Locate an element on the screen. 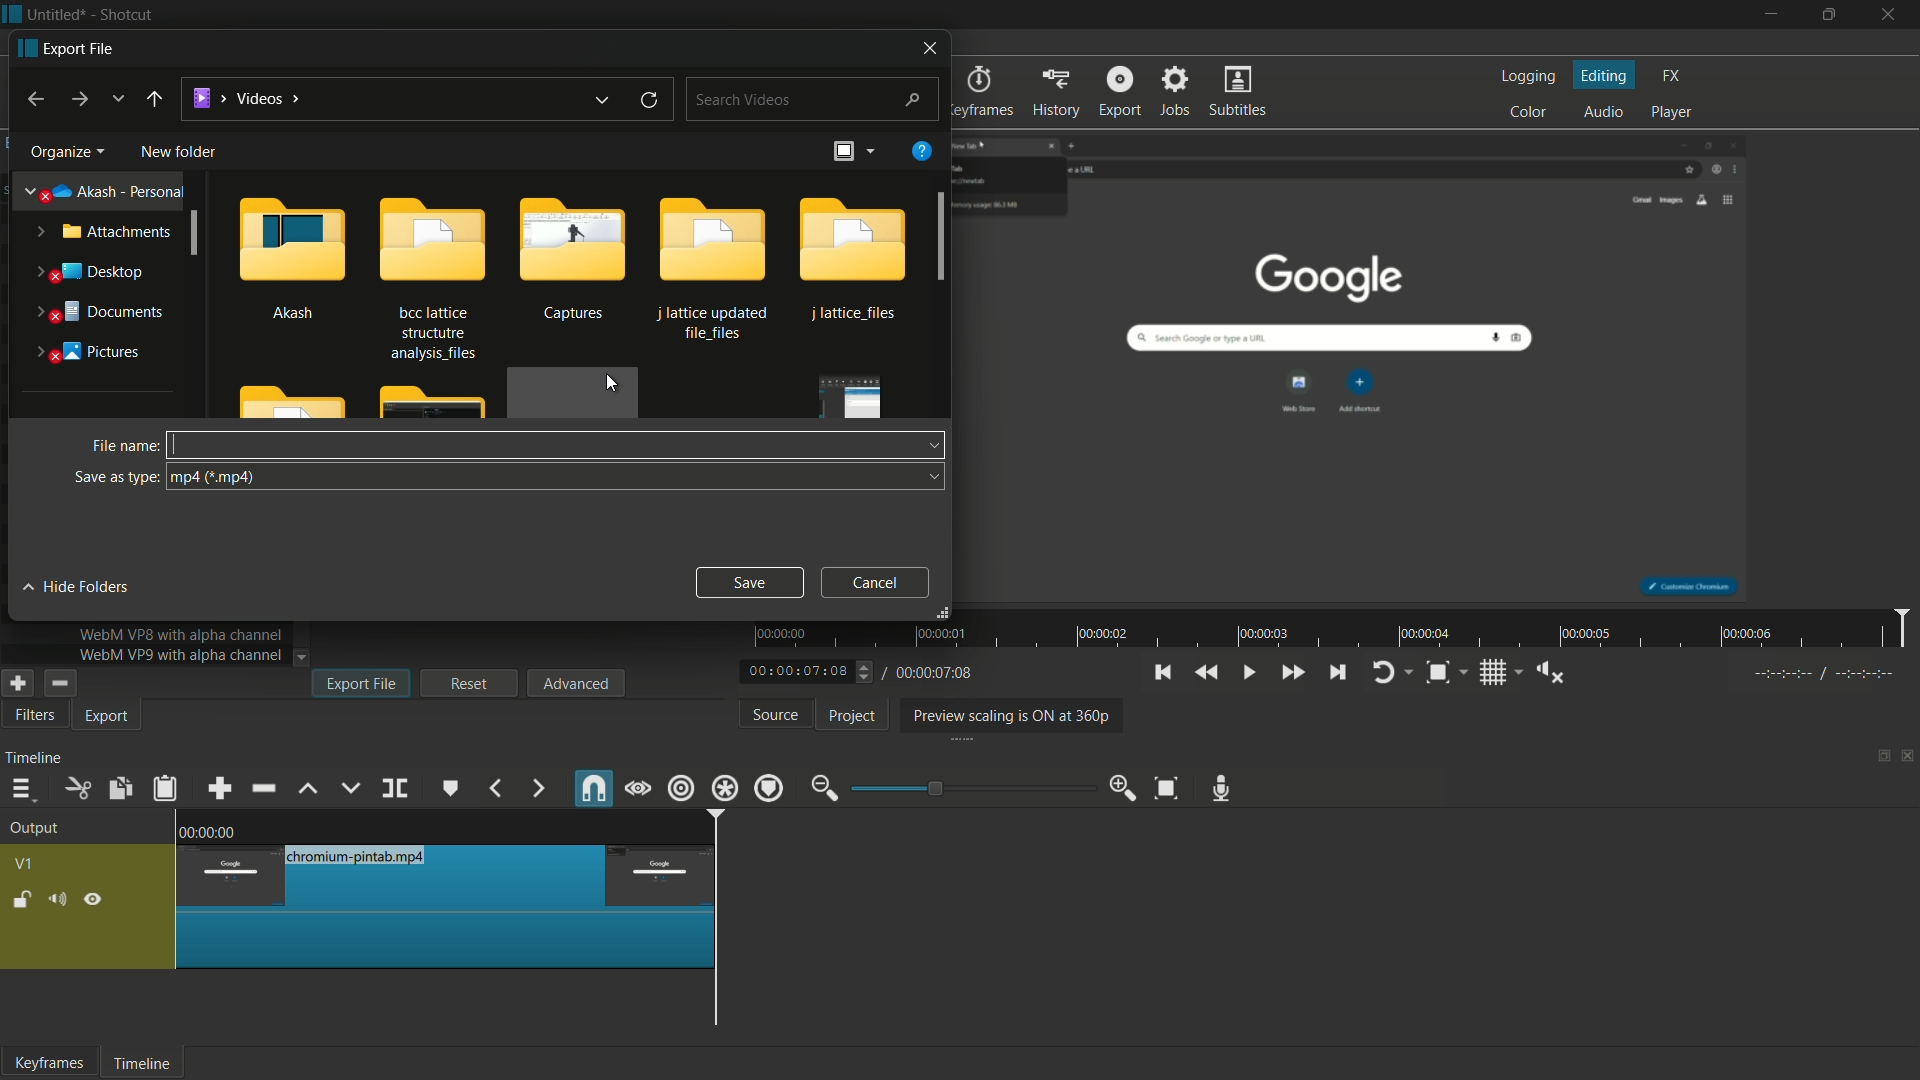 The height and width of the screenshot is (1080, 1920). scroll bar is located at coordinates (944, 235).